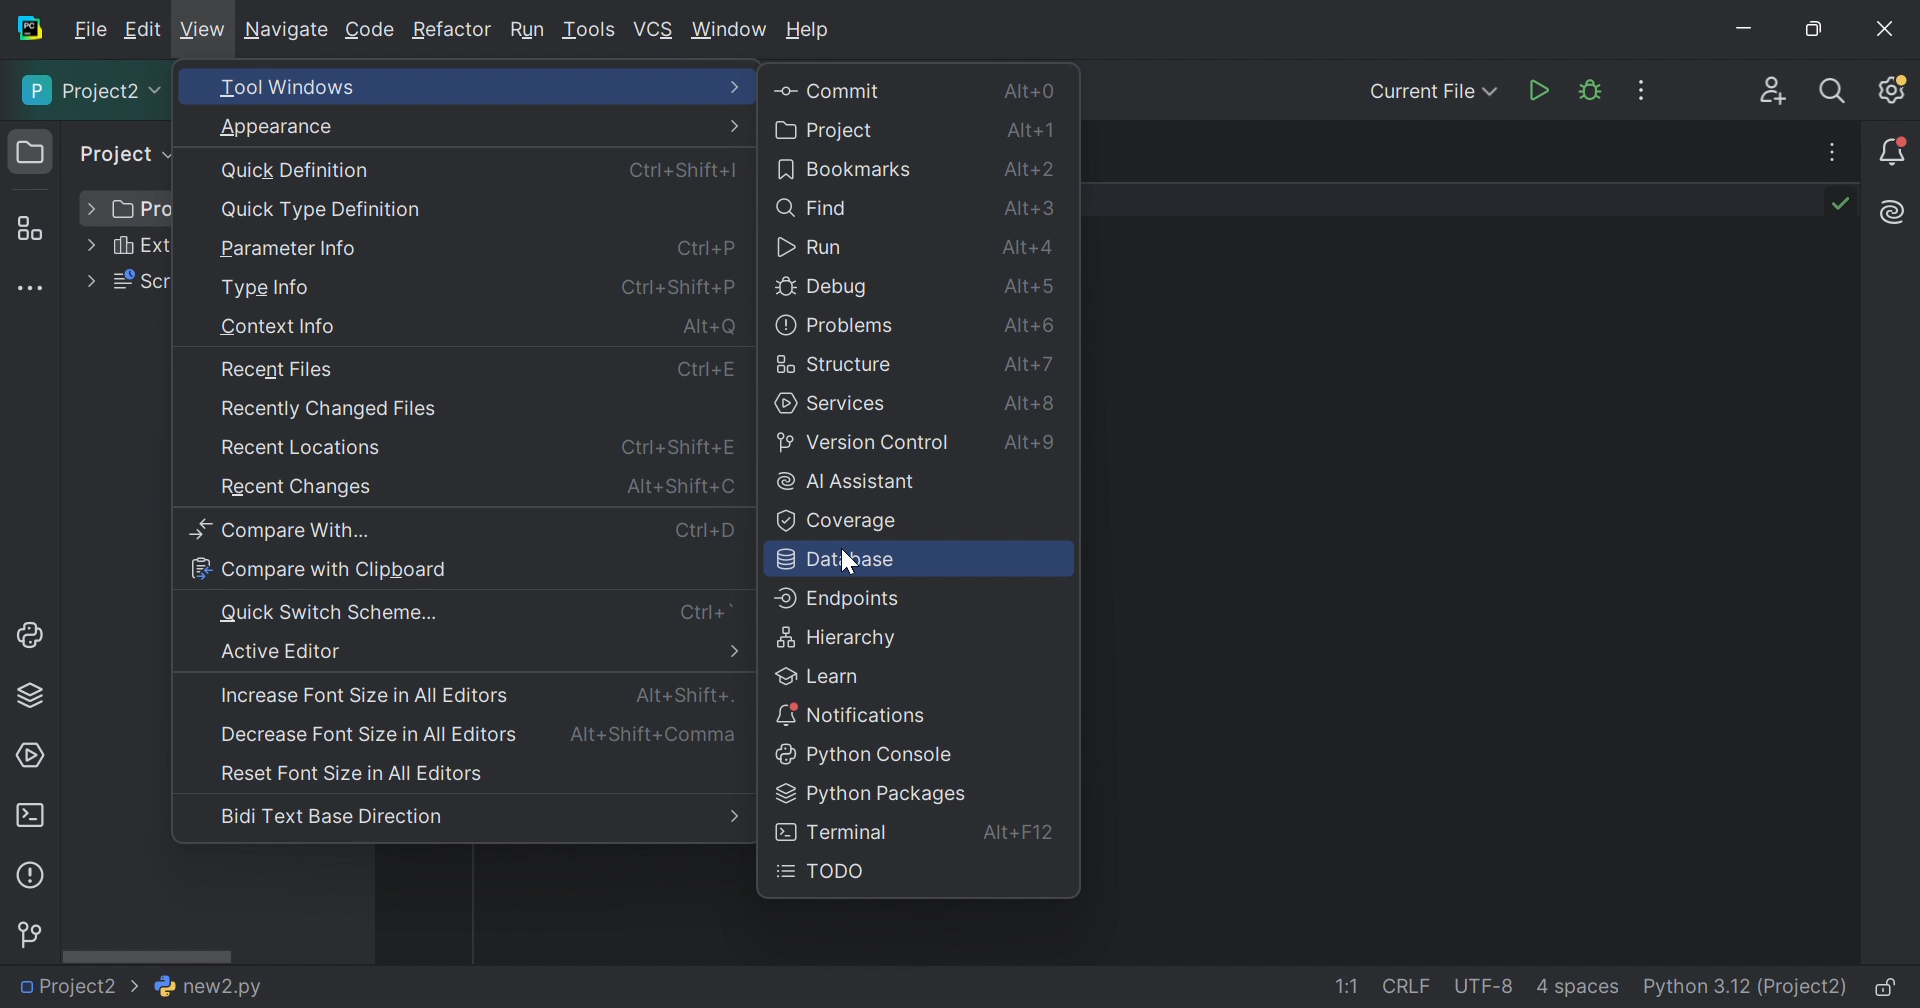 This screenshot has width=1920, height=1008. What do you see at coordinates (810, 244) in the screenshot?
I see `Run` at bounding box center [810, 244].